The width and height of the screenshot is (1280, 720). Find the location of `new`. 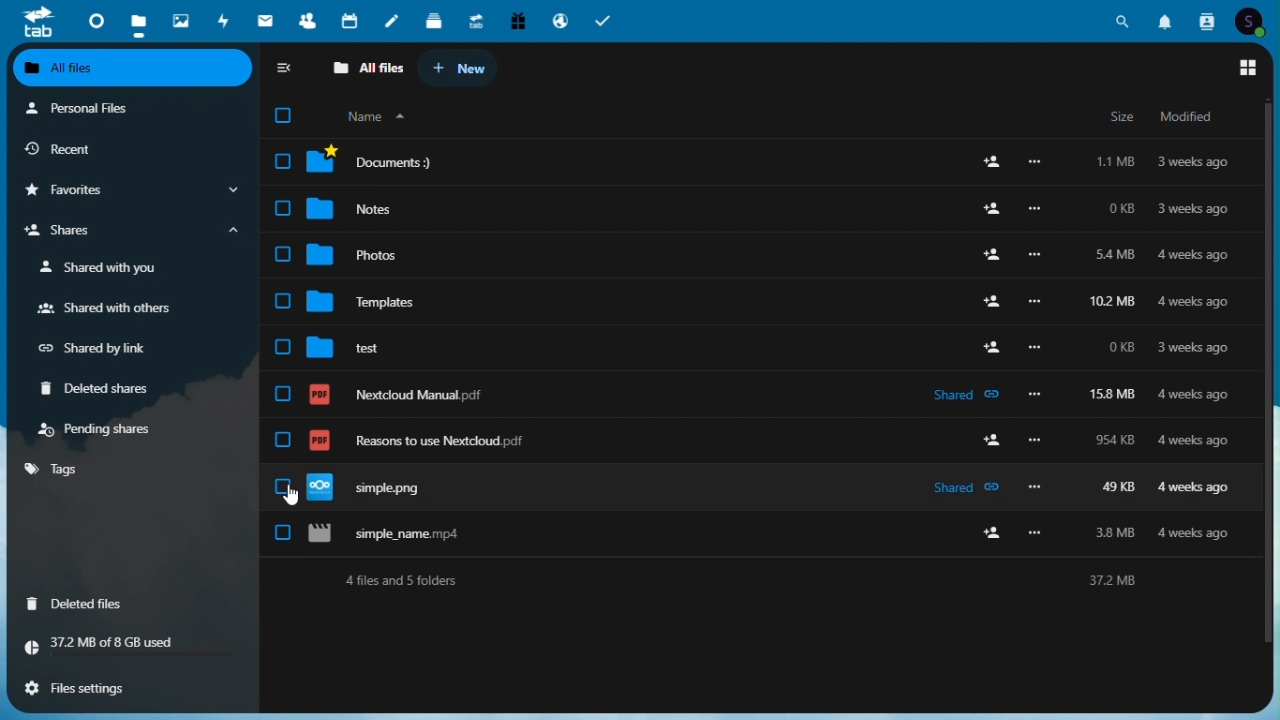

new is located at coordinates (459, 69).